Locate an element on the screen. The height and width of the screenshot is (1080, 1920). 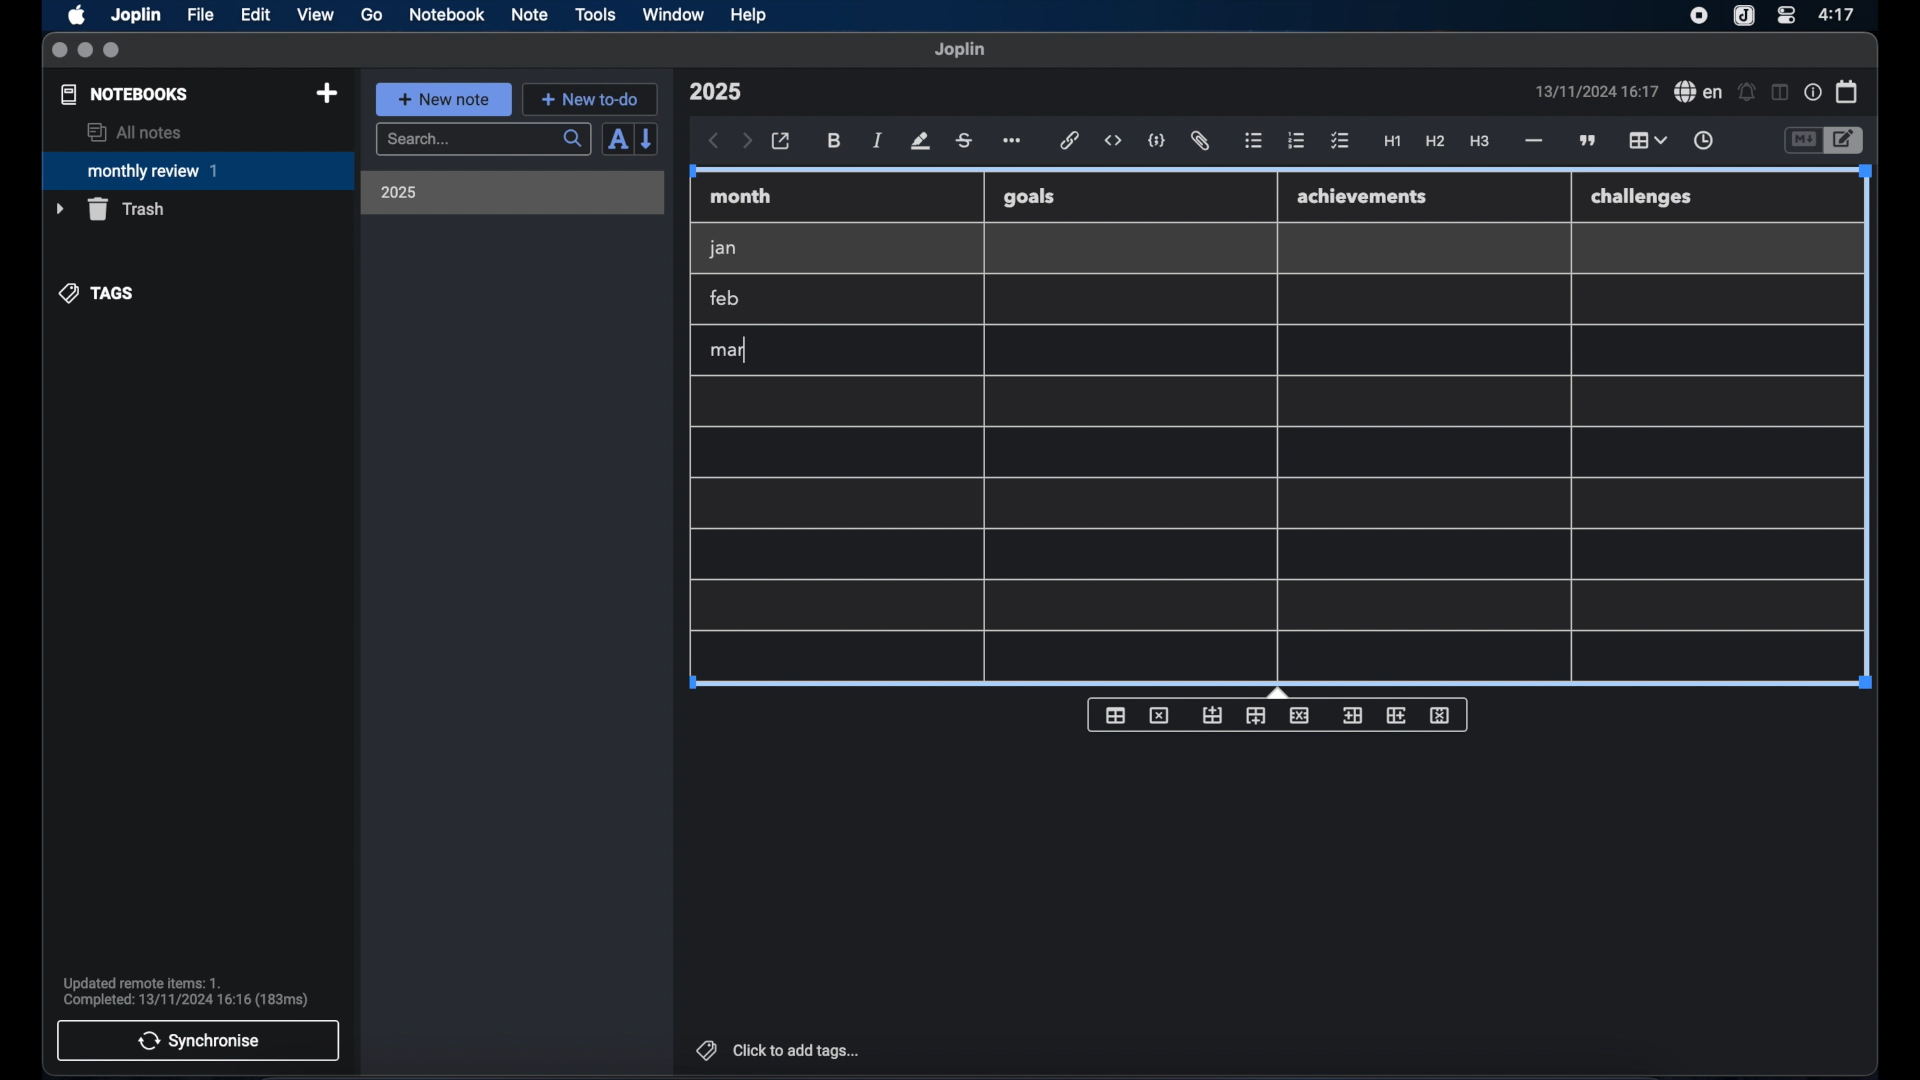
joplin is located at coordinates (960, 49).